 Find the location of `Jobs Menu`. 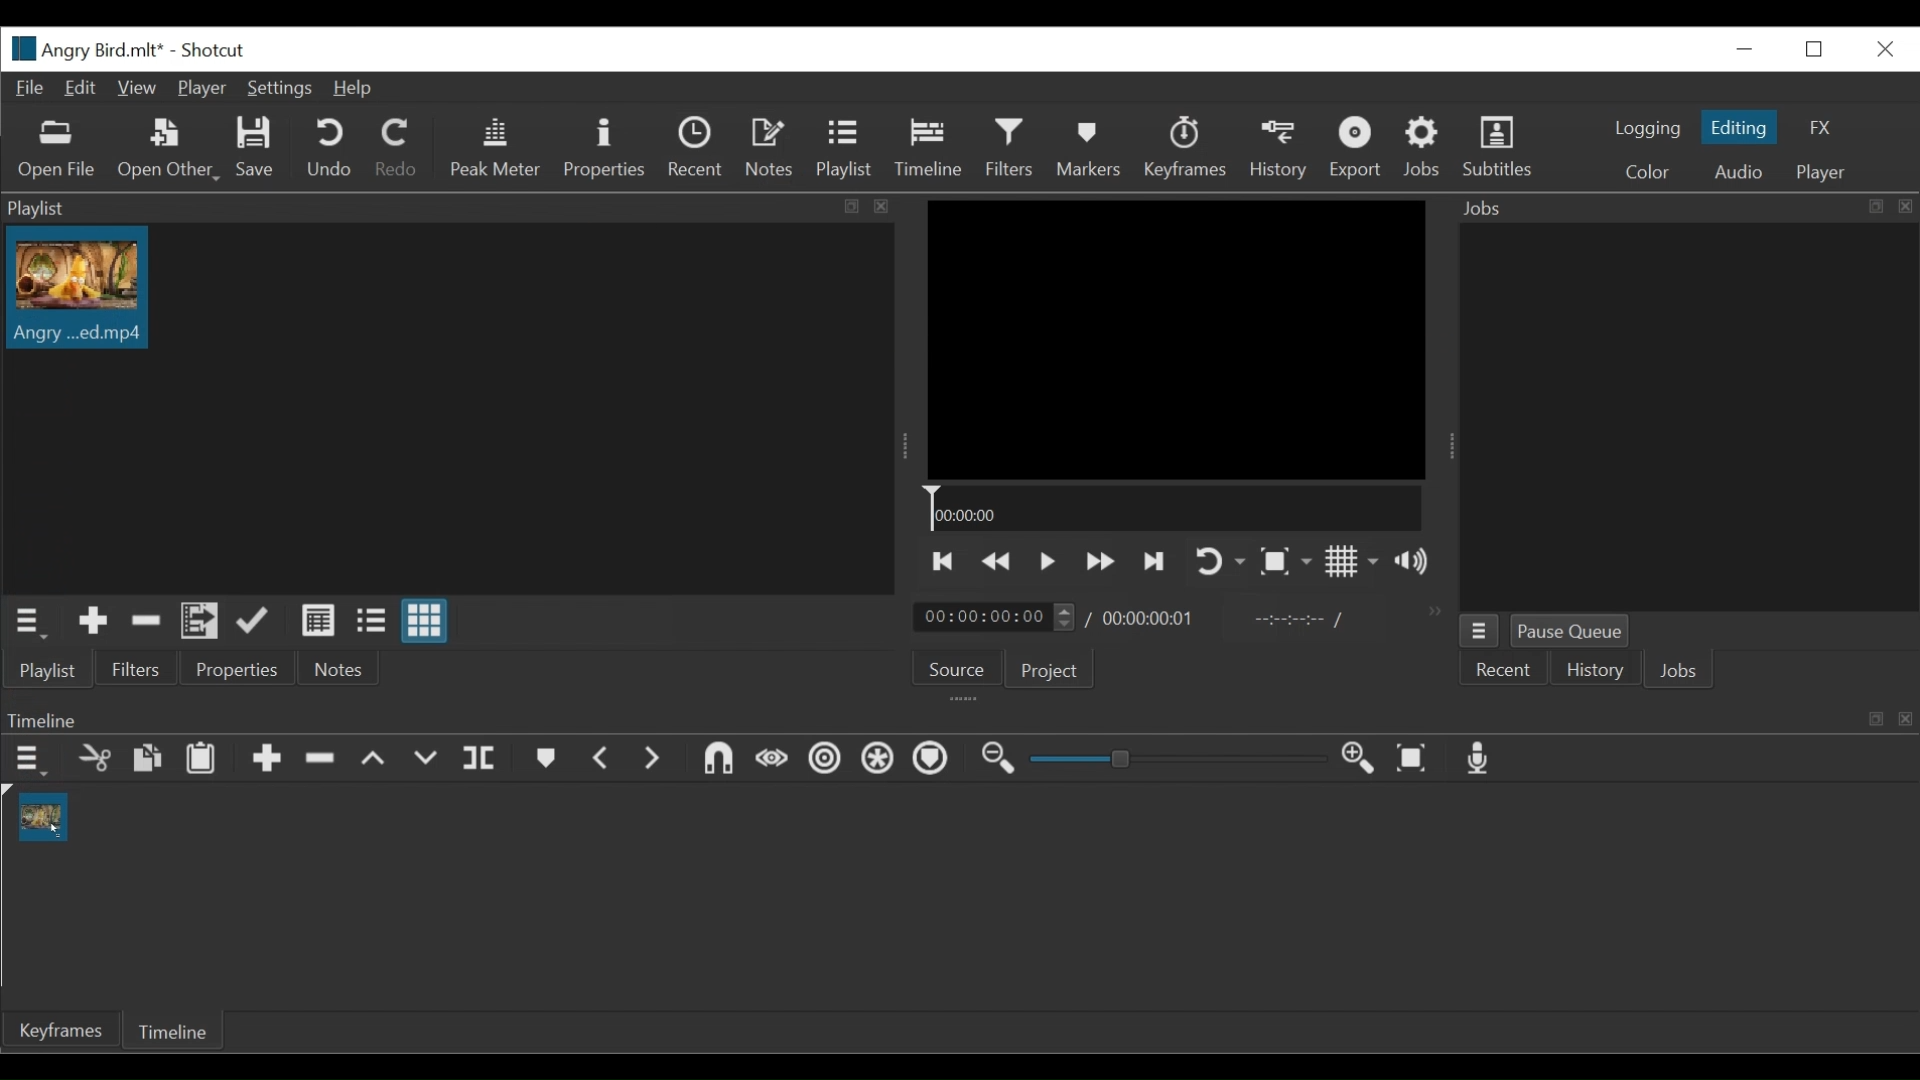

Jobs Menu is located at coordinates (1479, 633).